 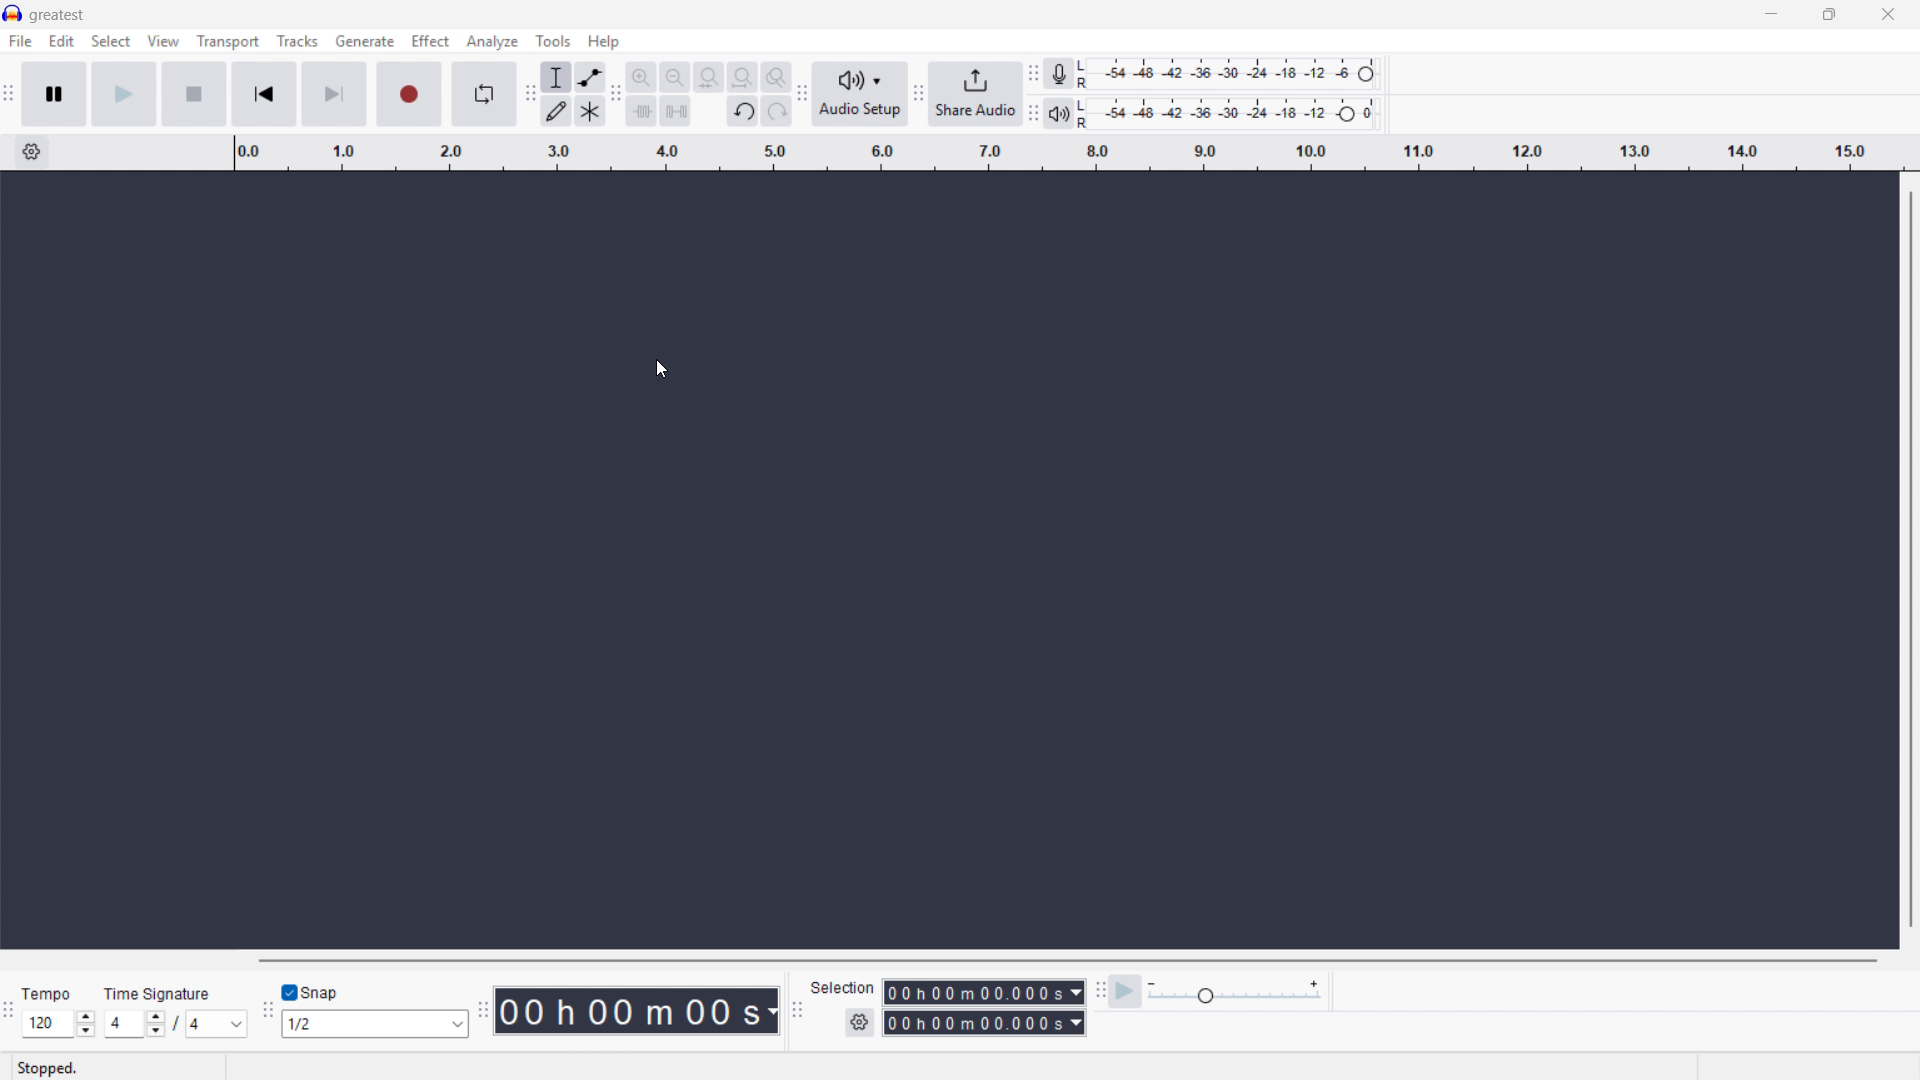 I want to click on Close , so click(x=1888, y=14).